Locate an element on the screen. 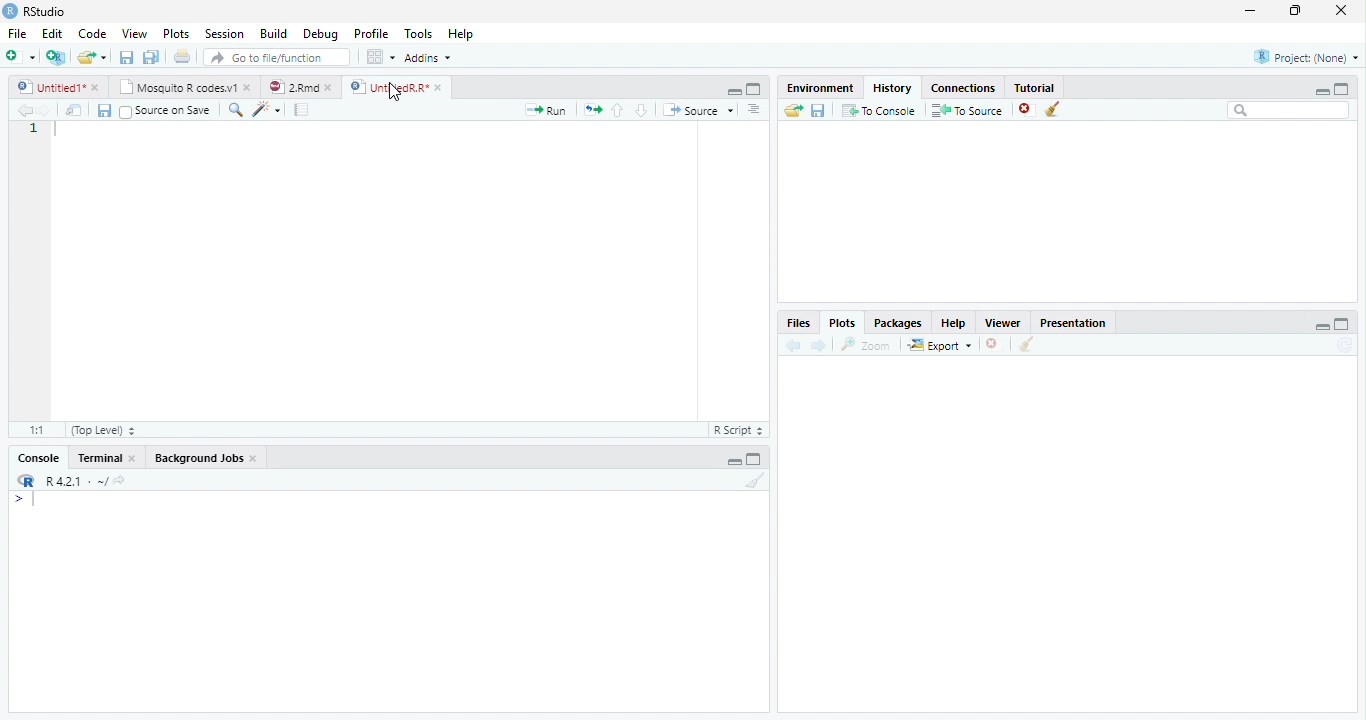  Save current document is located at coordinates (103, 110).